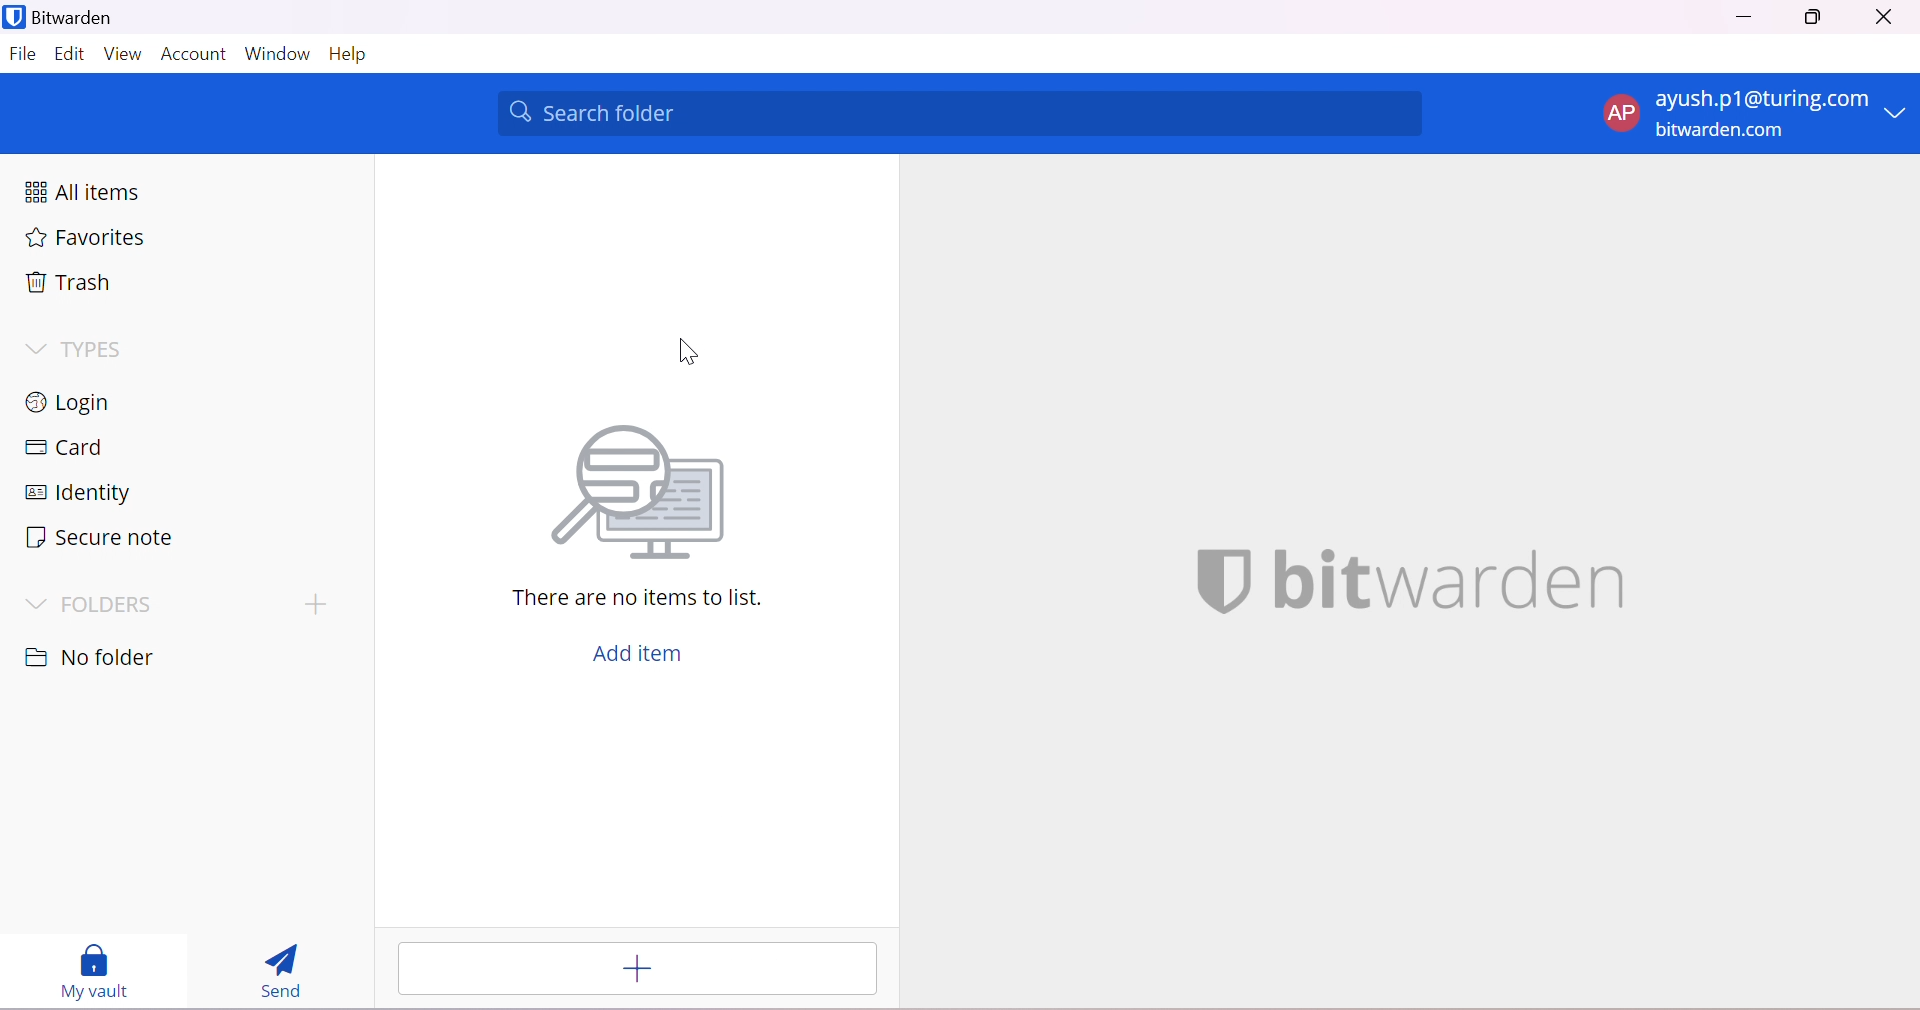 This screenshot has height=1010, width=1920. What do you see at coordinates (82, 189) in the screenshot?
I see `All items` at bounding box center [82, 189].